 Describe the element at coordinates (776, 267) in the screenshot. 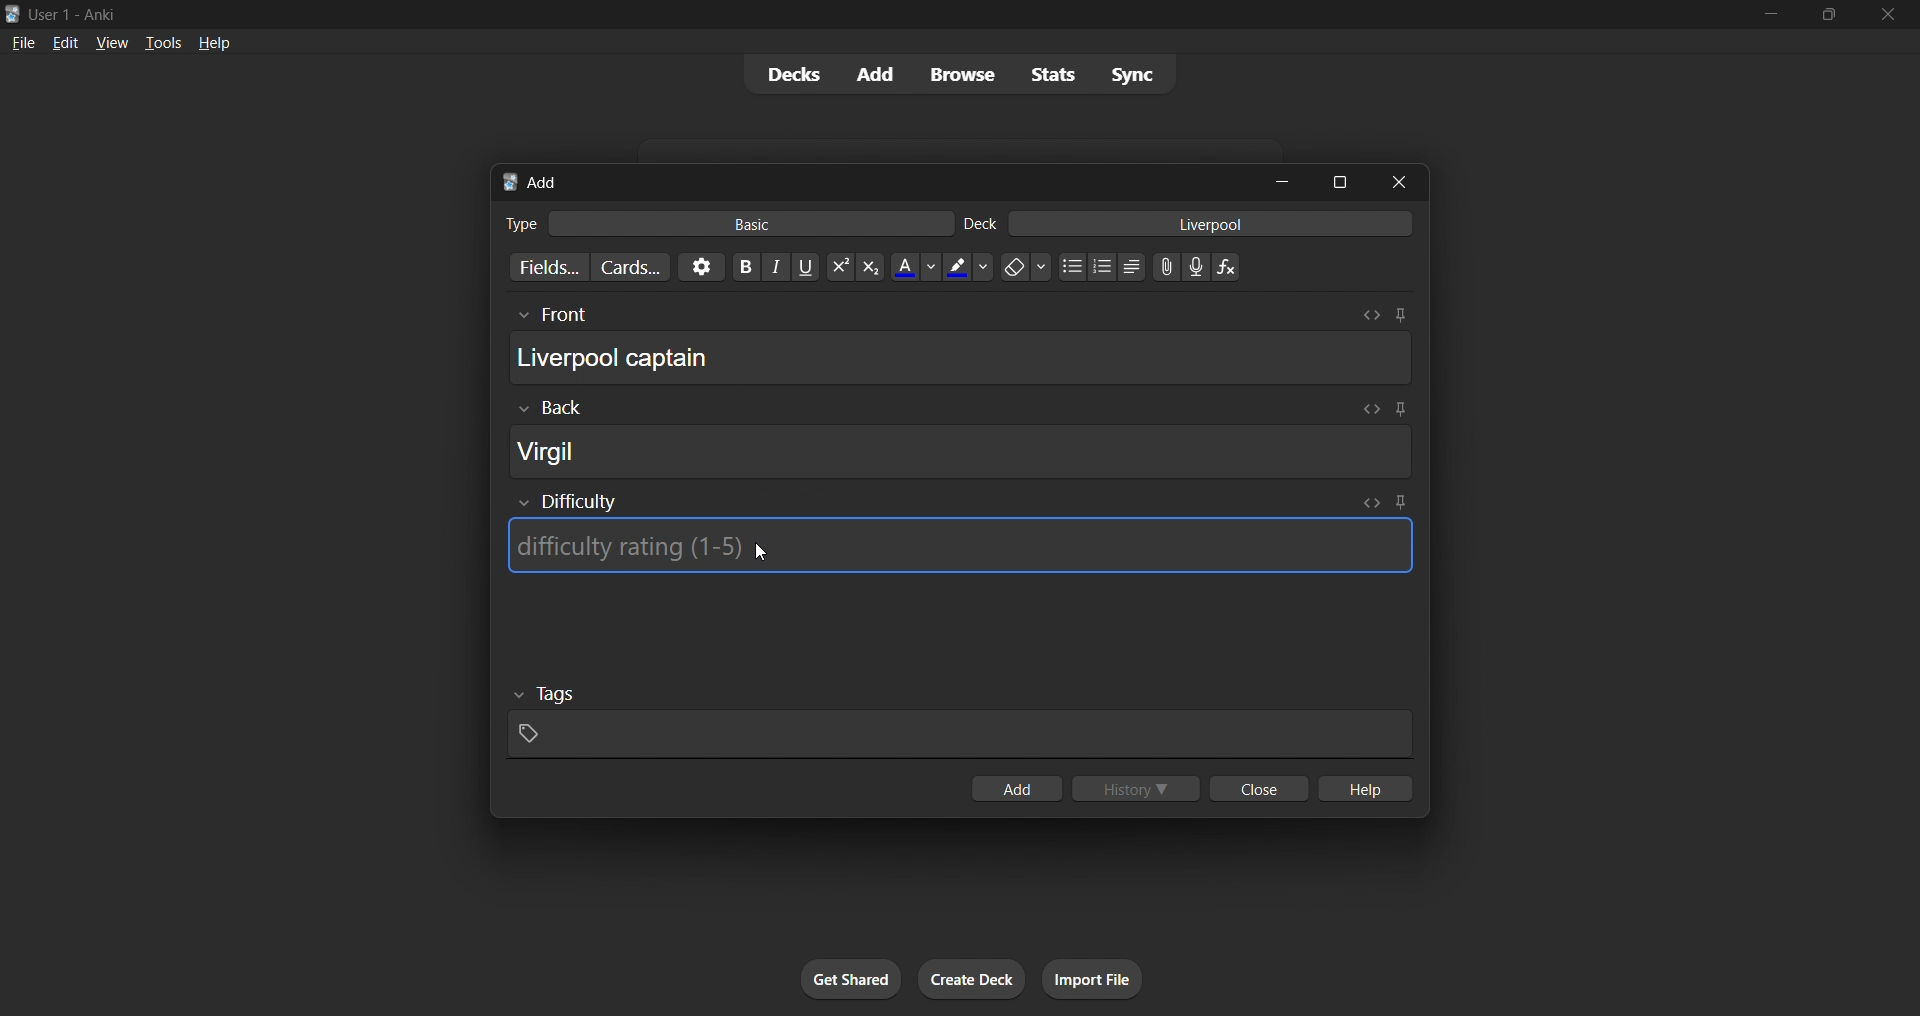

I see `Italics` at that location.